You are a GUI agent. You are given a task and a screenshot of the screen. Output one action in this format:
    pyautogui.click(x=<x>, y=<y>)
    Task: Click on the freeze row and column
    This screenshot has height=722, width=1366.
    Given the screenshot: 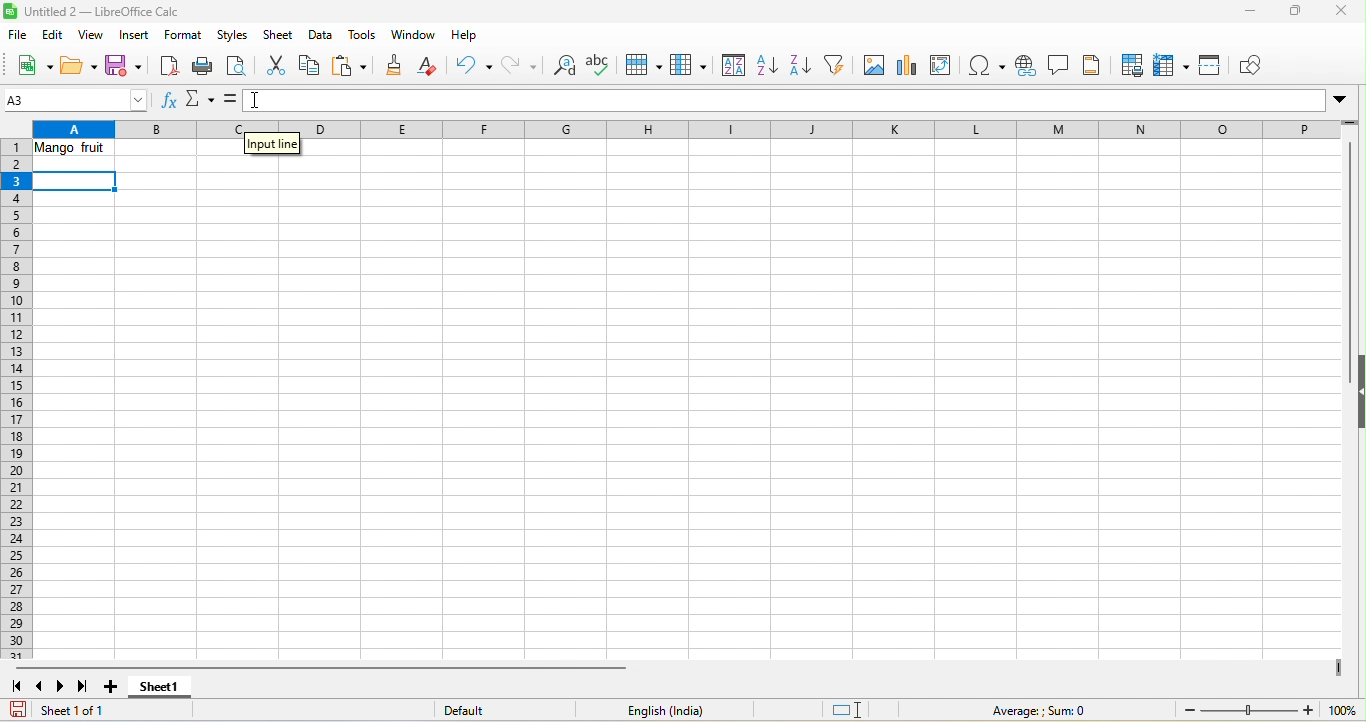 What is the action you would take?
    pyautogui.click(x=1174, y=65)
    